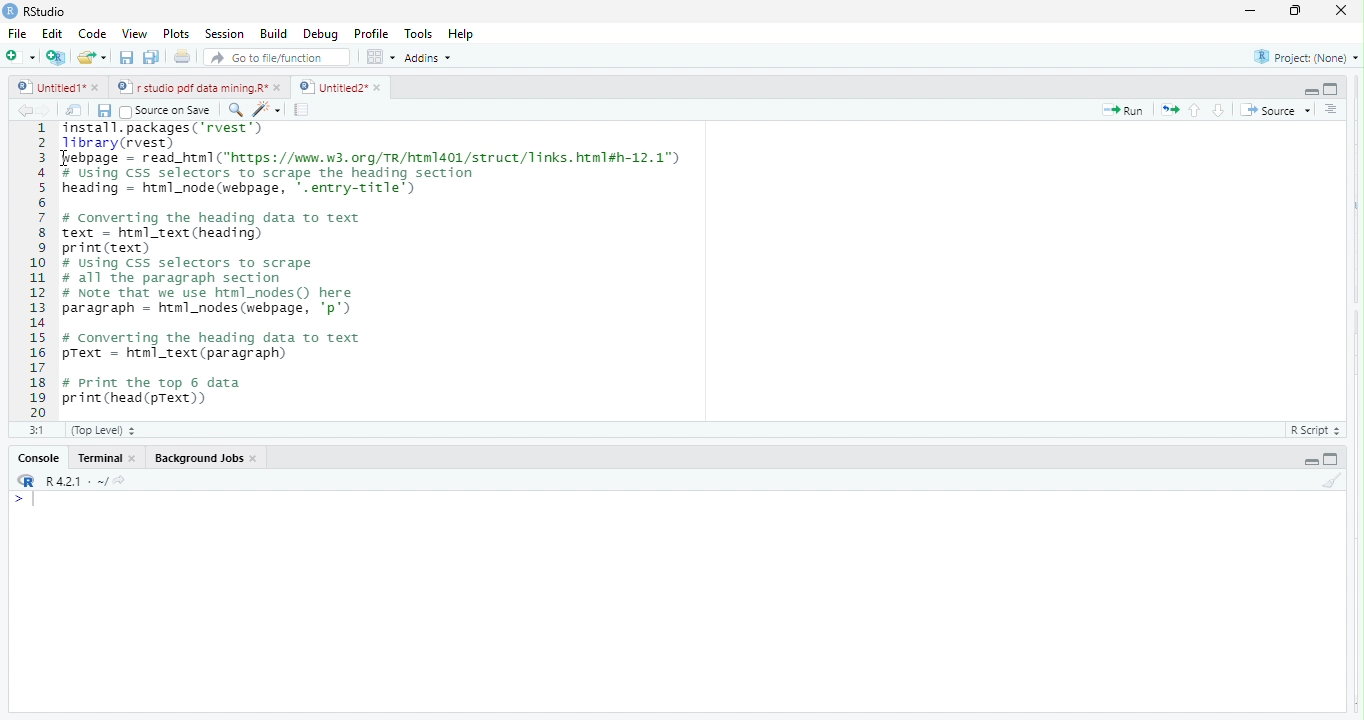  Describe the element at coordinates (462, 34) in the screenshot. I see `Help` at that location.